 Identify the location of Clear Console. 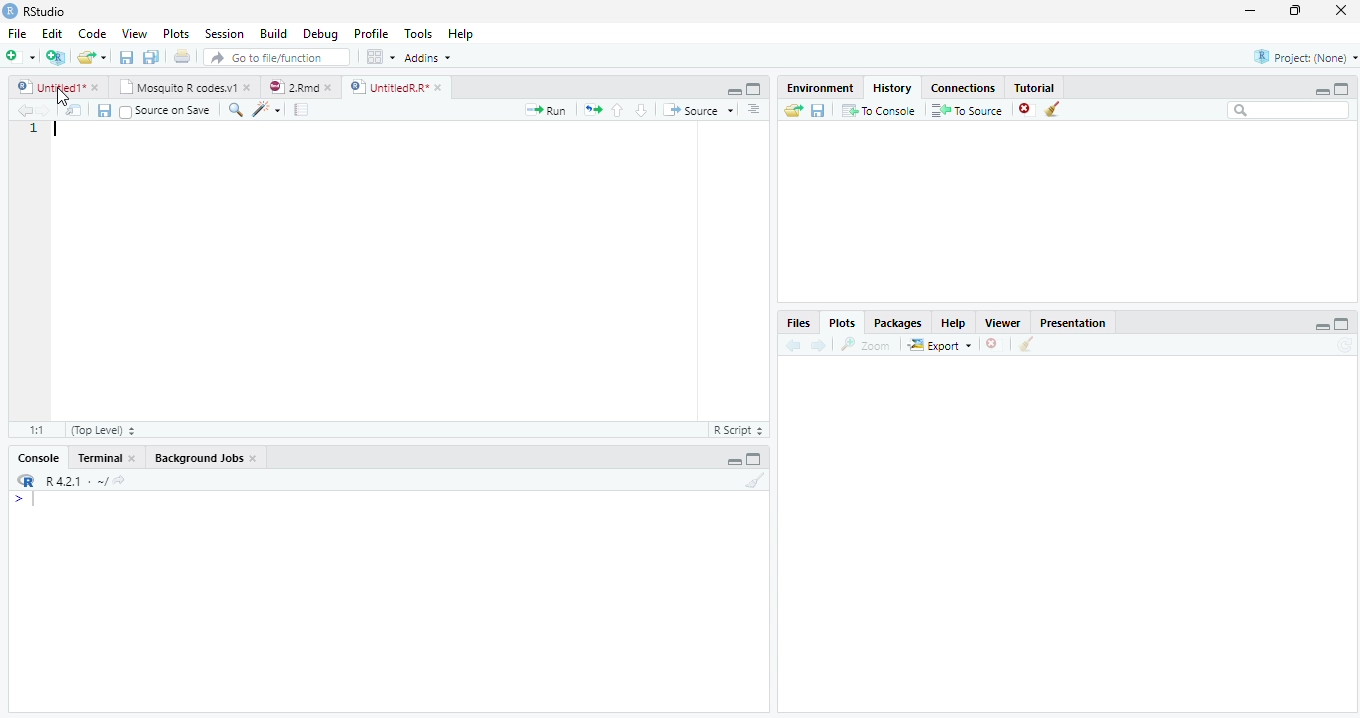
(1027, 344).